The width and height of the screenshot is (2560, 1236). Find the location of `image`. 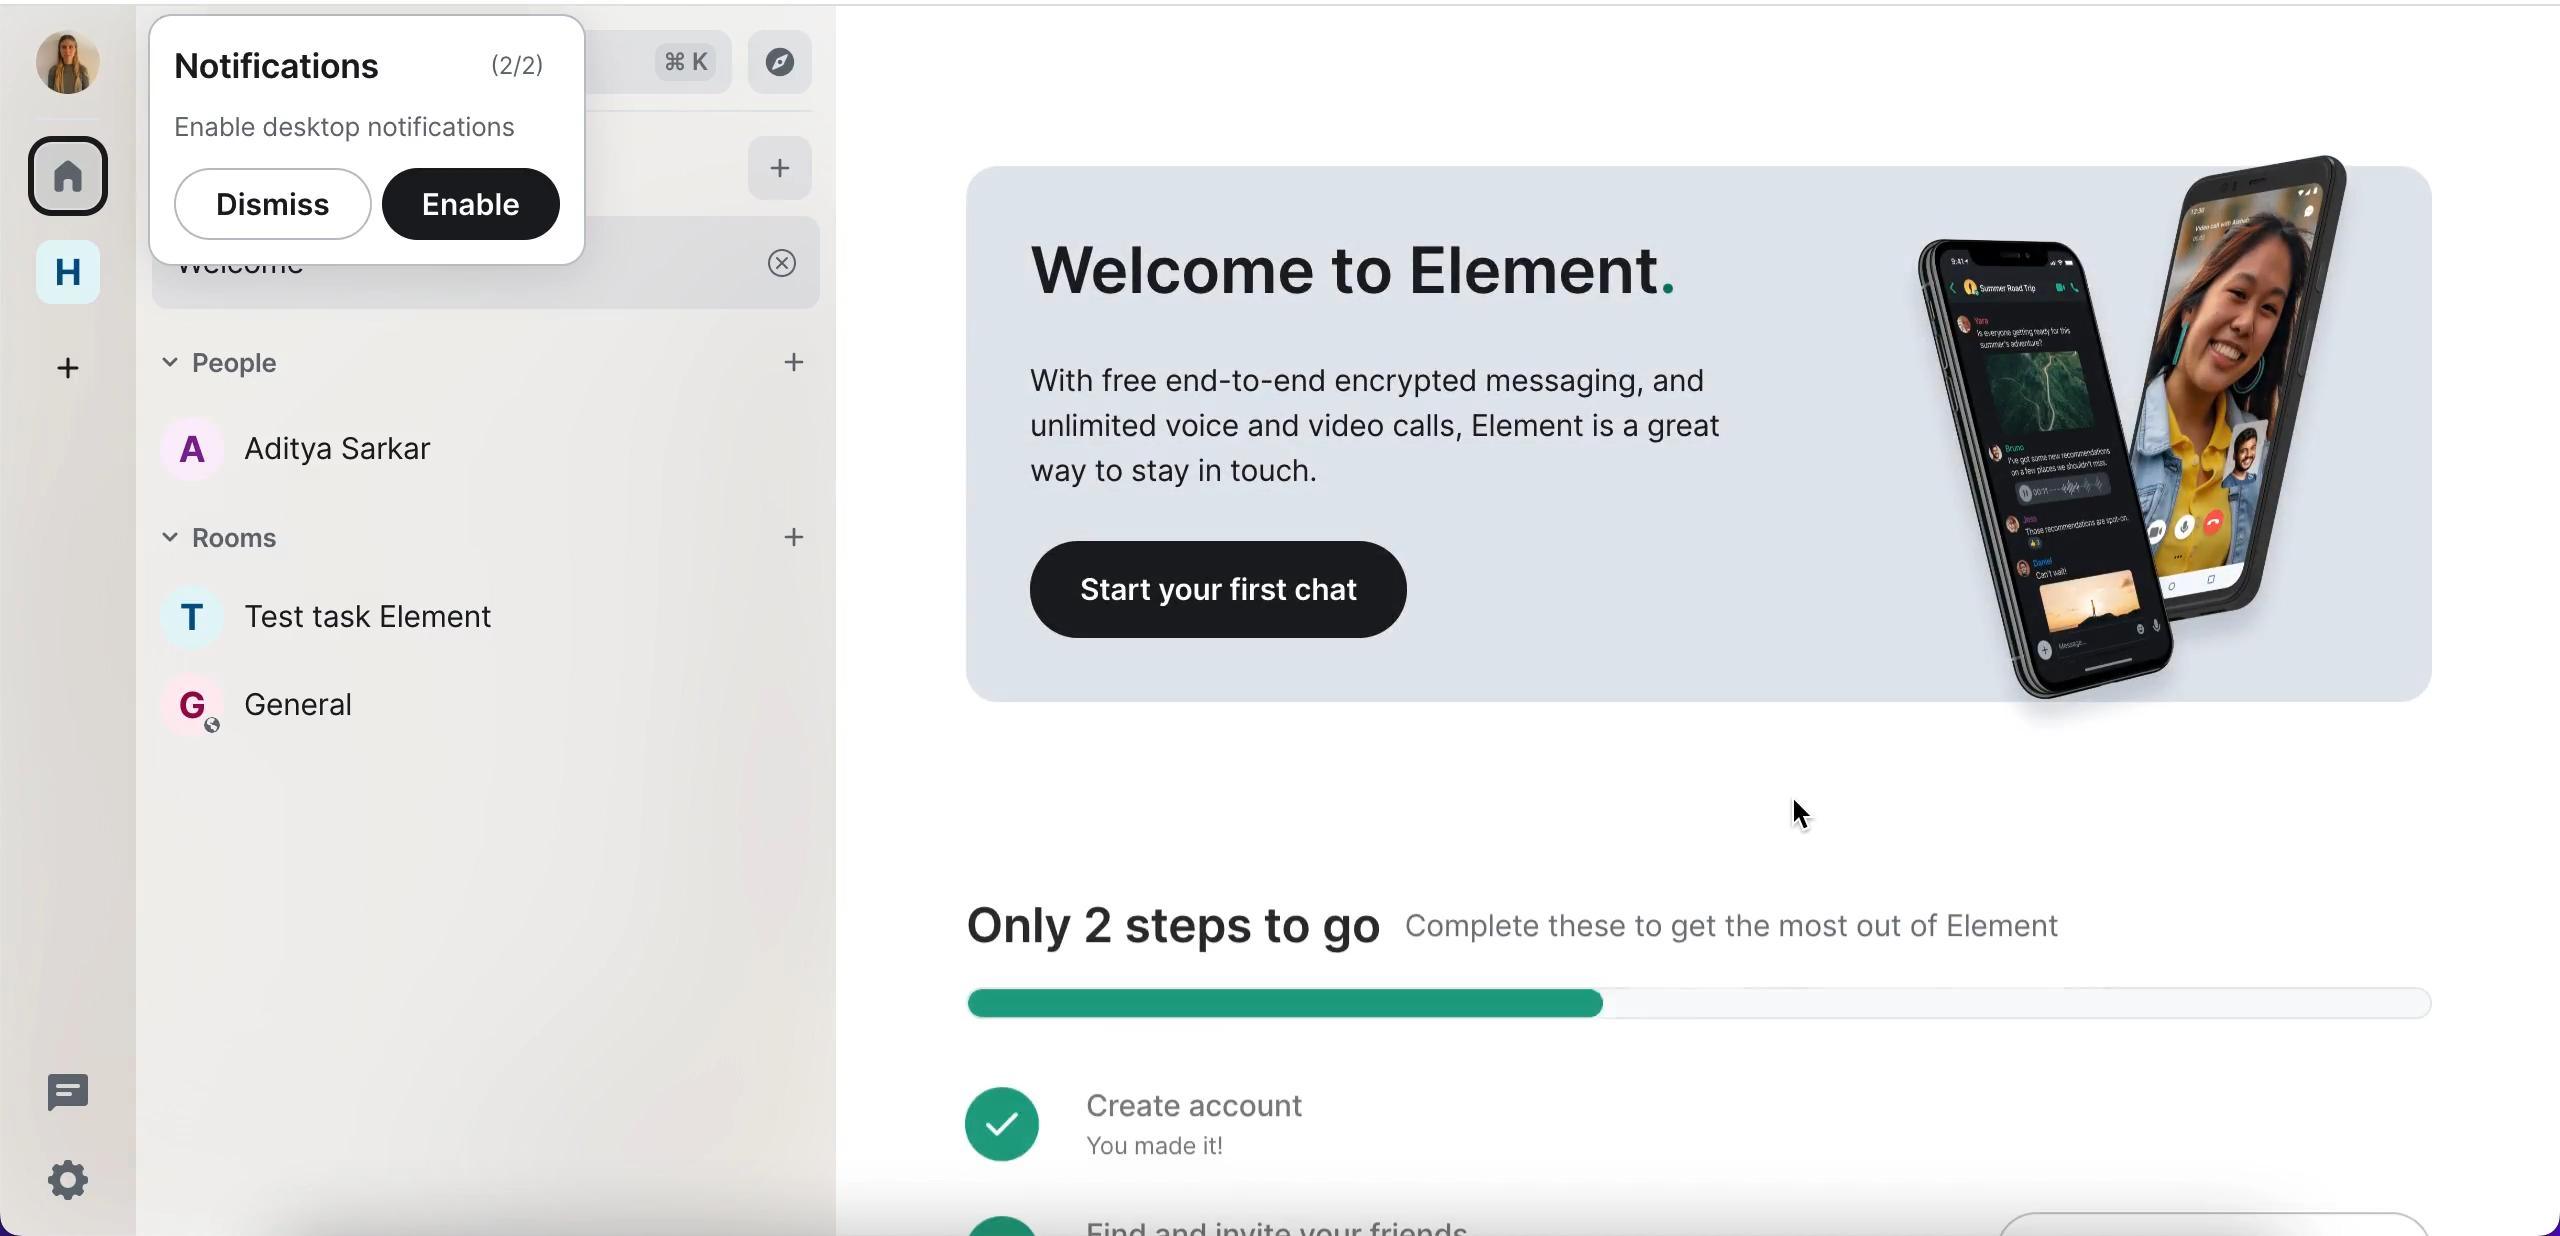

image is located at coordinates (2114, 408).